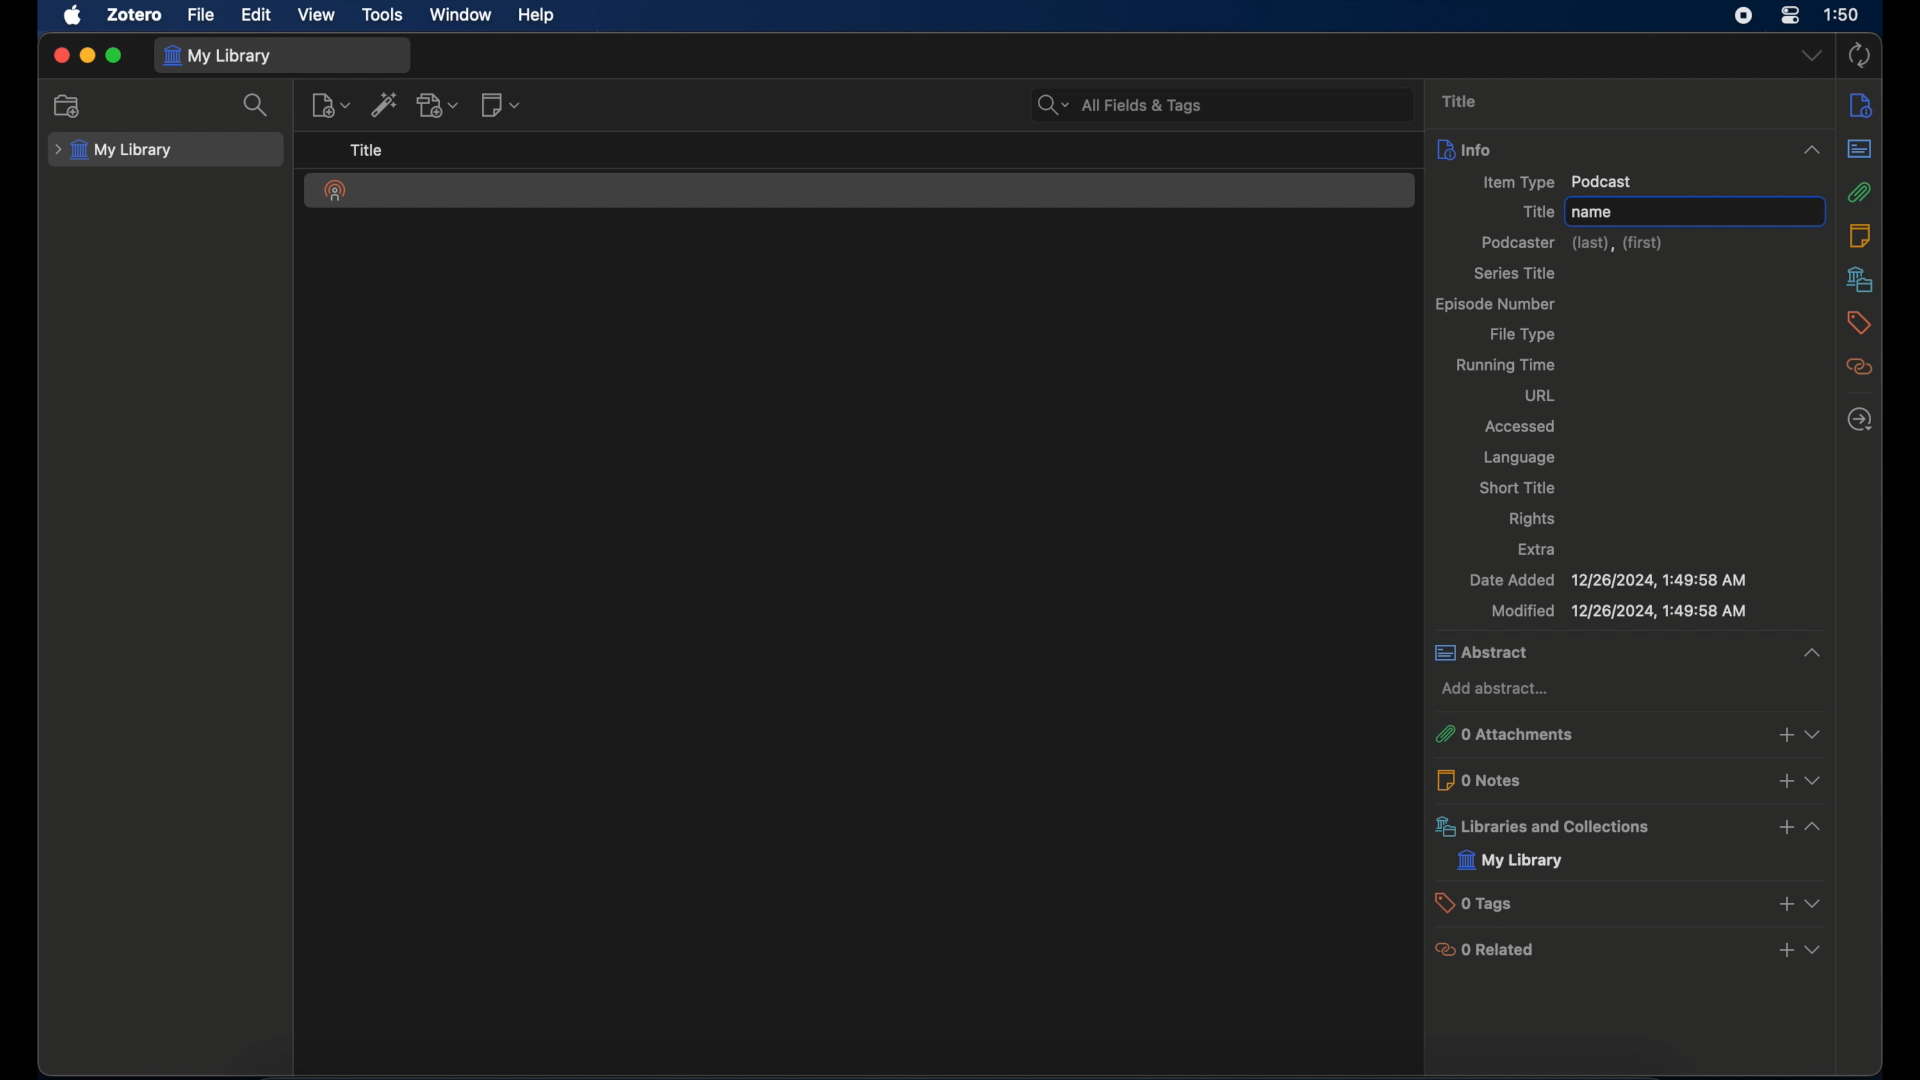 This screenshot has height=1080, width=1920. Describe the element at coordinates (1619, 612) in the screenshot. I see `modified 12/26/2024, 1:49:58 AM` at that location.